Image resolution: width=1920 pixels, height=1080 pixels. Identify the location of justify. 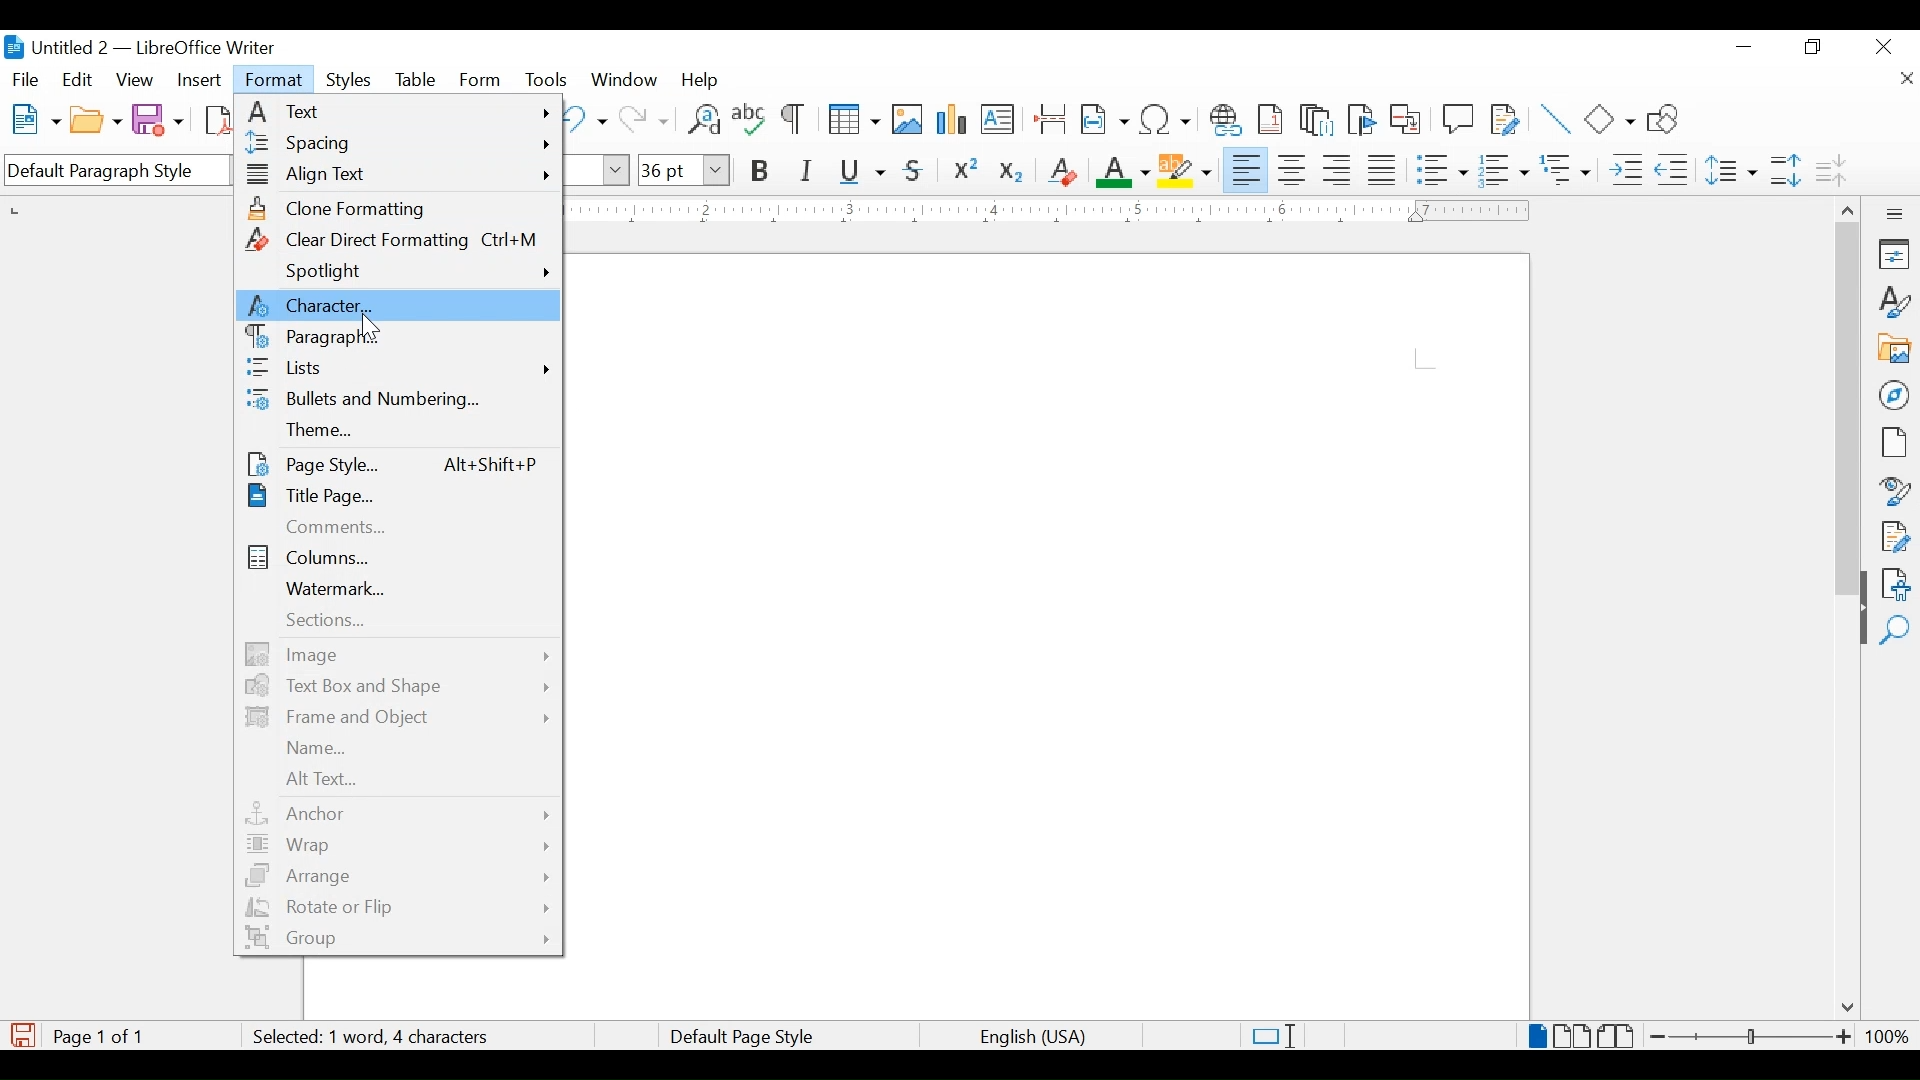
(1383, 170).